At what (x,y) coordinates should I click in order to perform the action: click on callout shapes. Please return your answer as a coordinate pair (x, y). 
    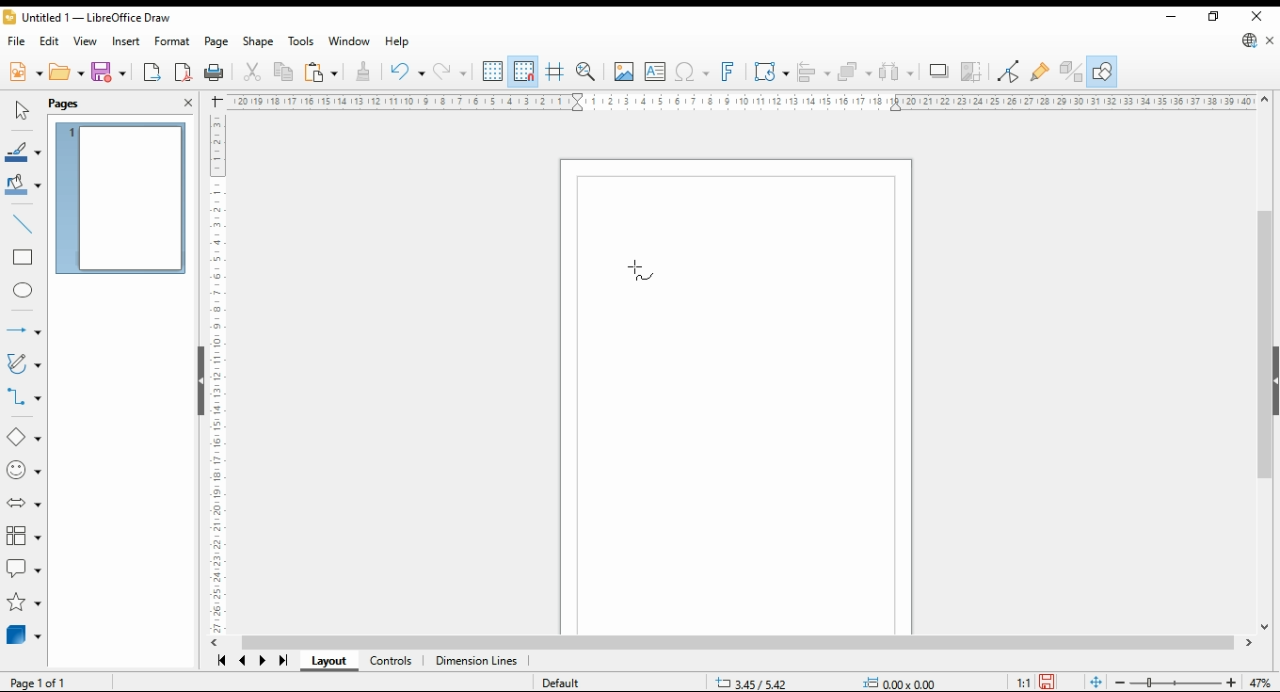
    Looking at the image, I should click on (23, 569).